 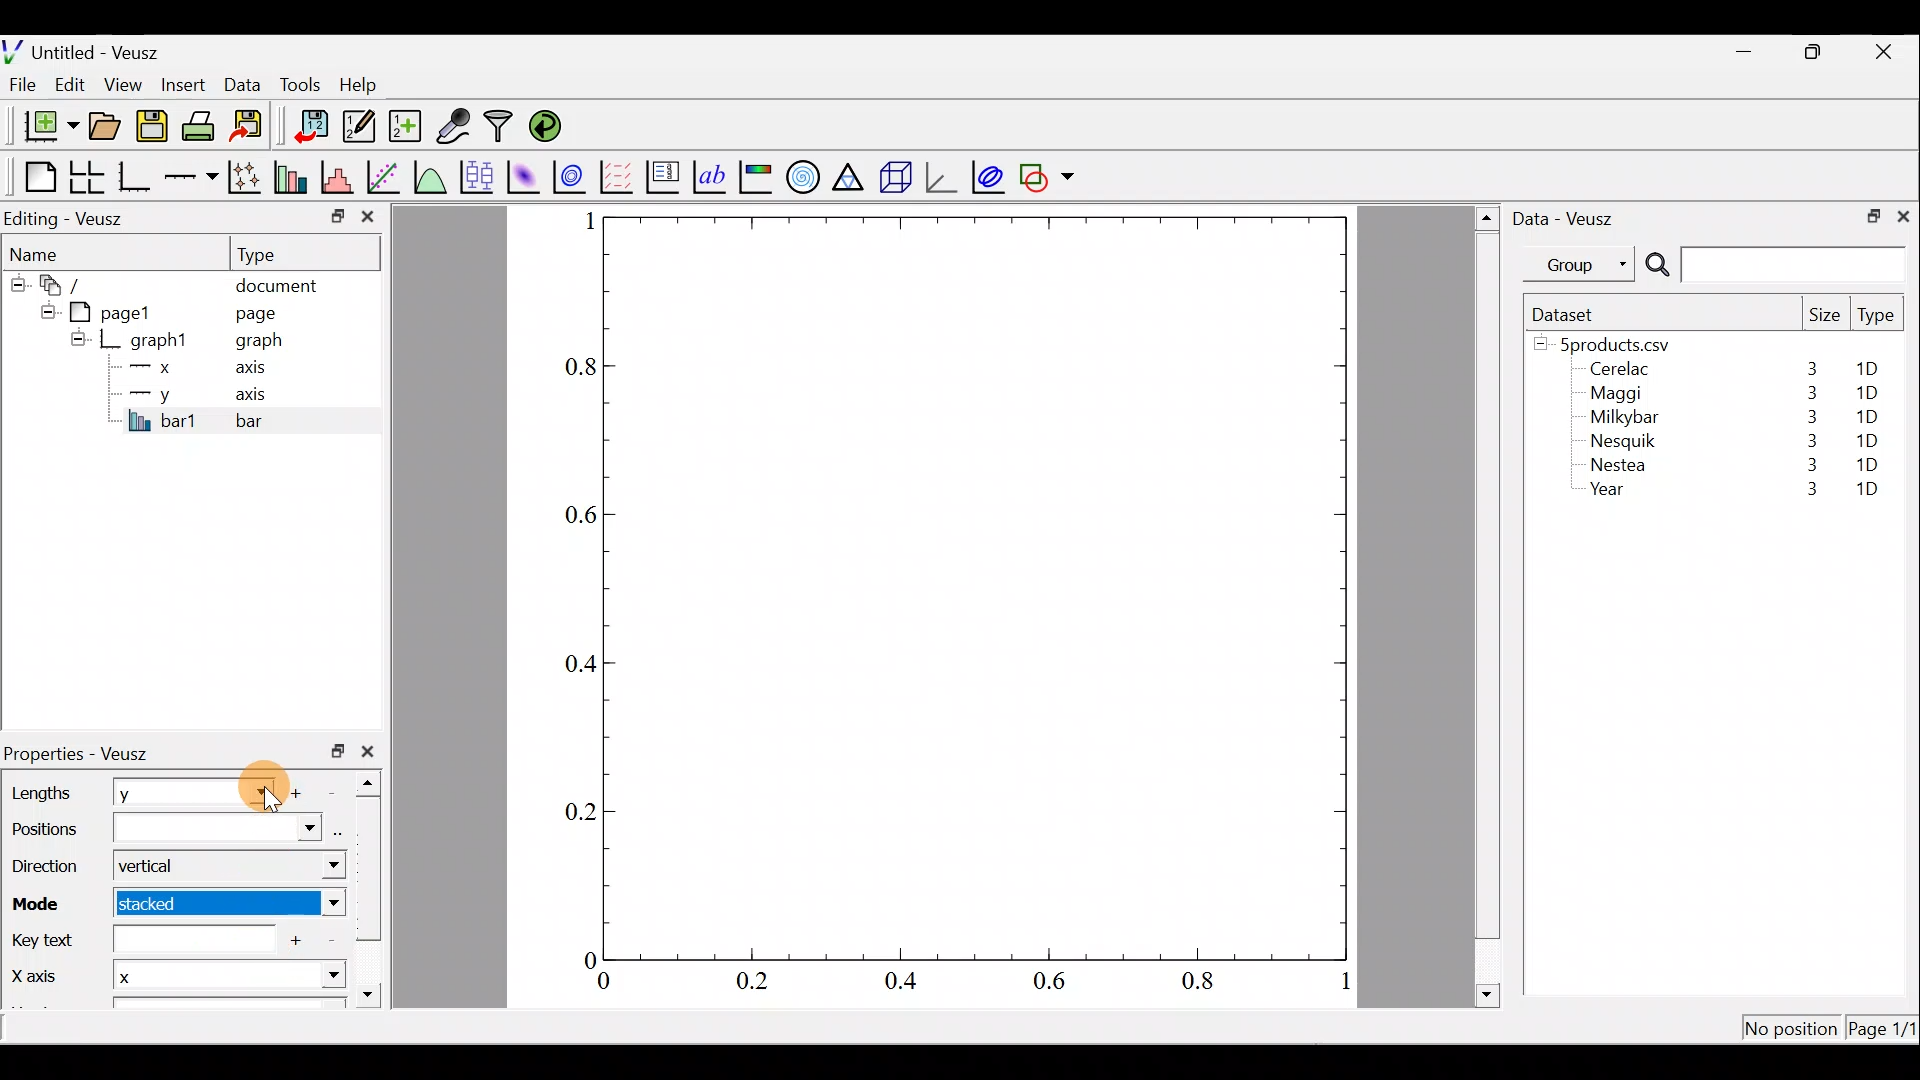 I want to click on Tools, so click(x=299, y=83).